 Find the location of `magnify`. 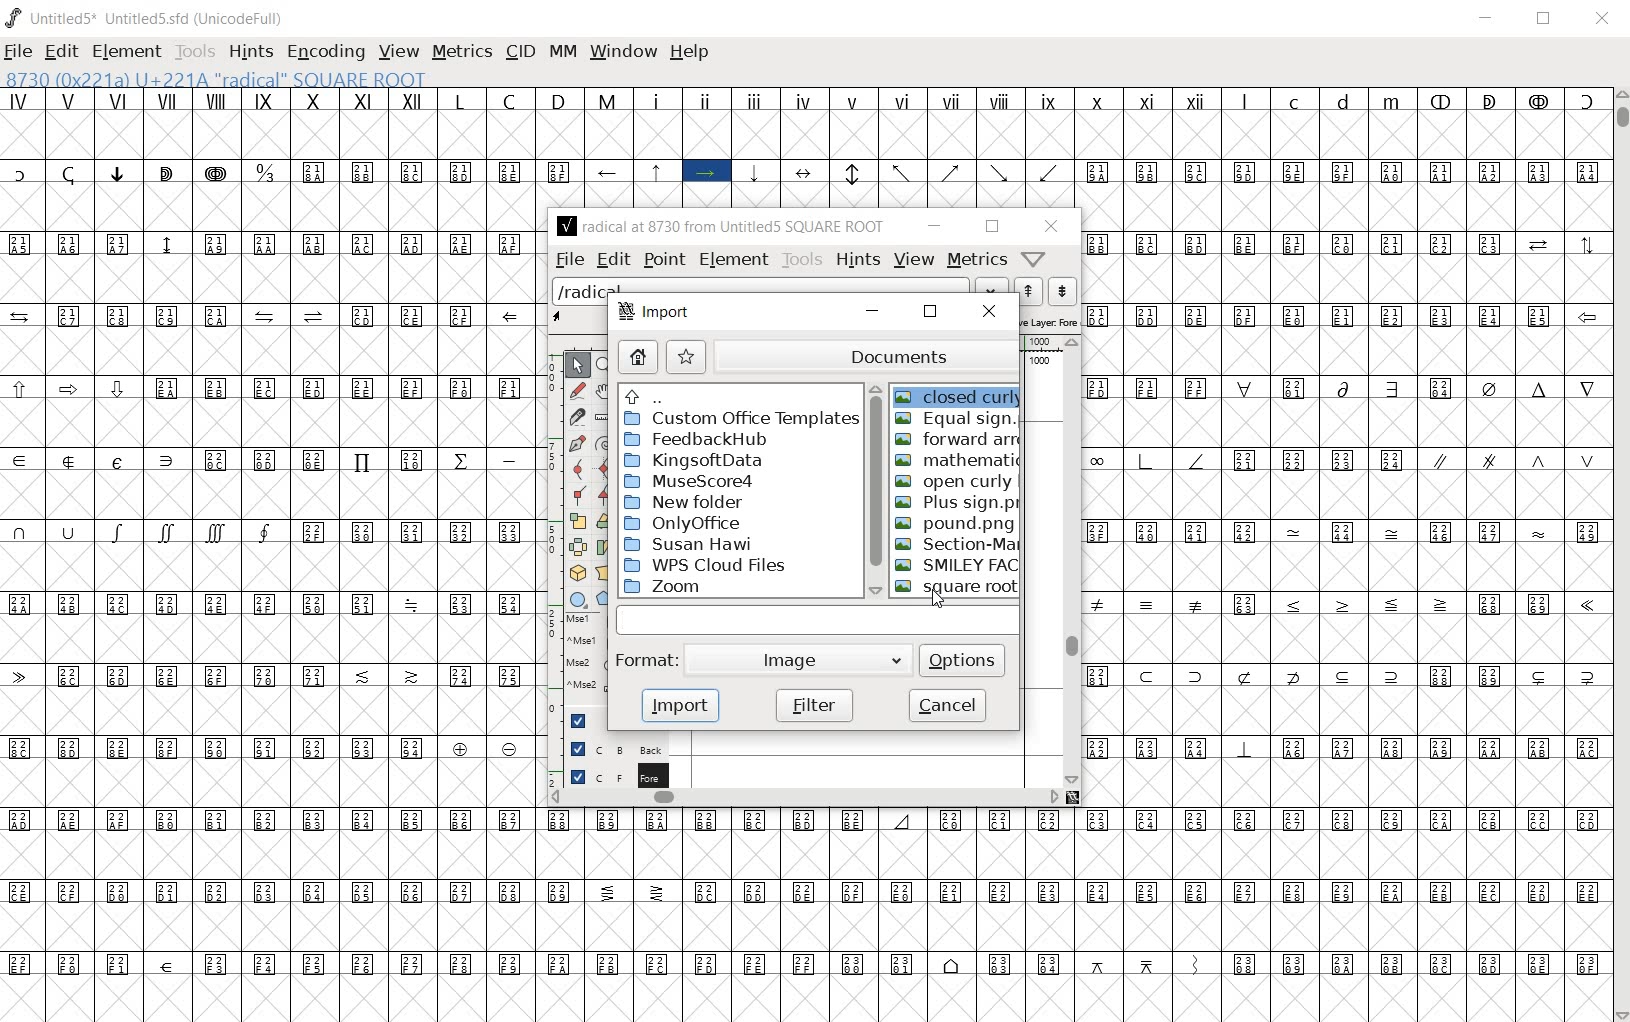

magnify is located at coordinates (607, 365).